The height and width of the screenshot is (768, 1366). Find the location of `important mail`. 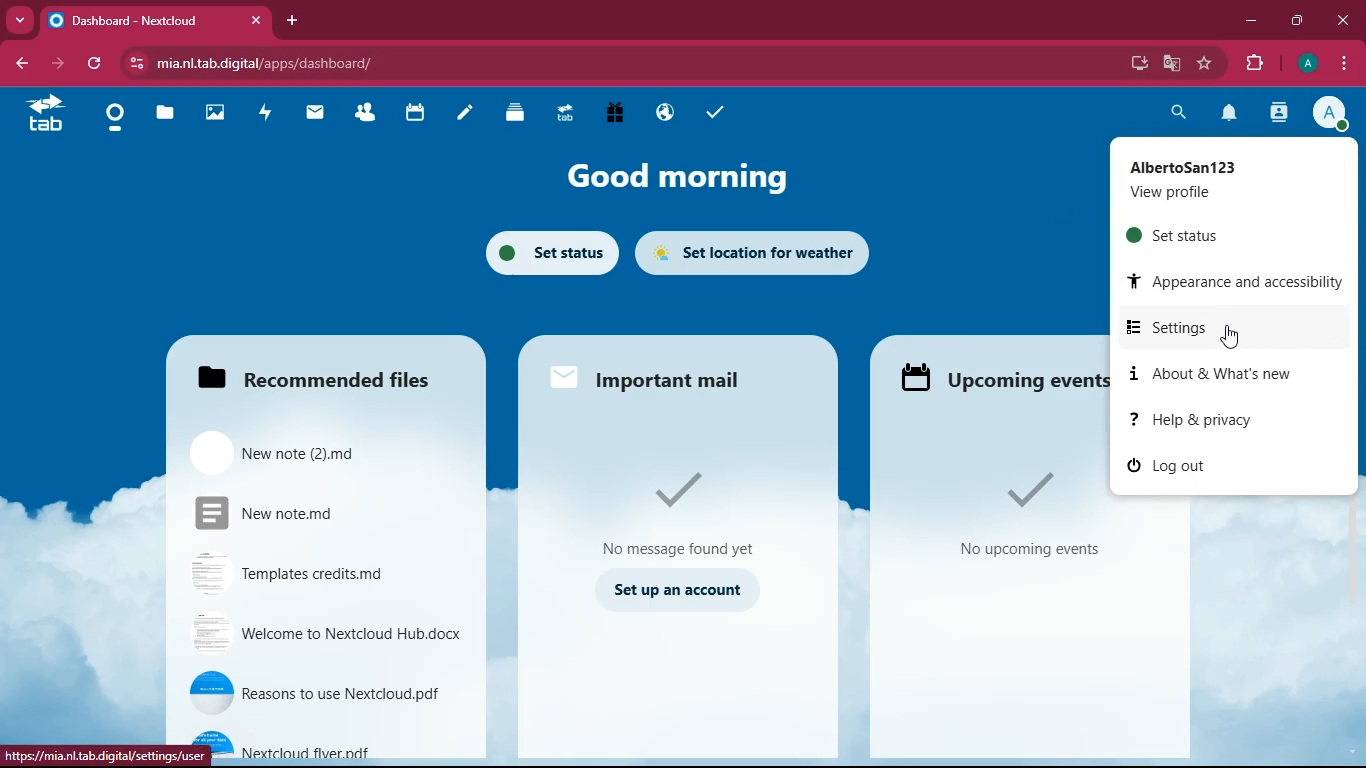

important mail is located at coordinates (655, 374).